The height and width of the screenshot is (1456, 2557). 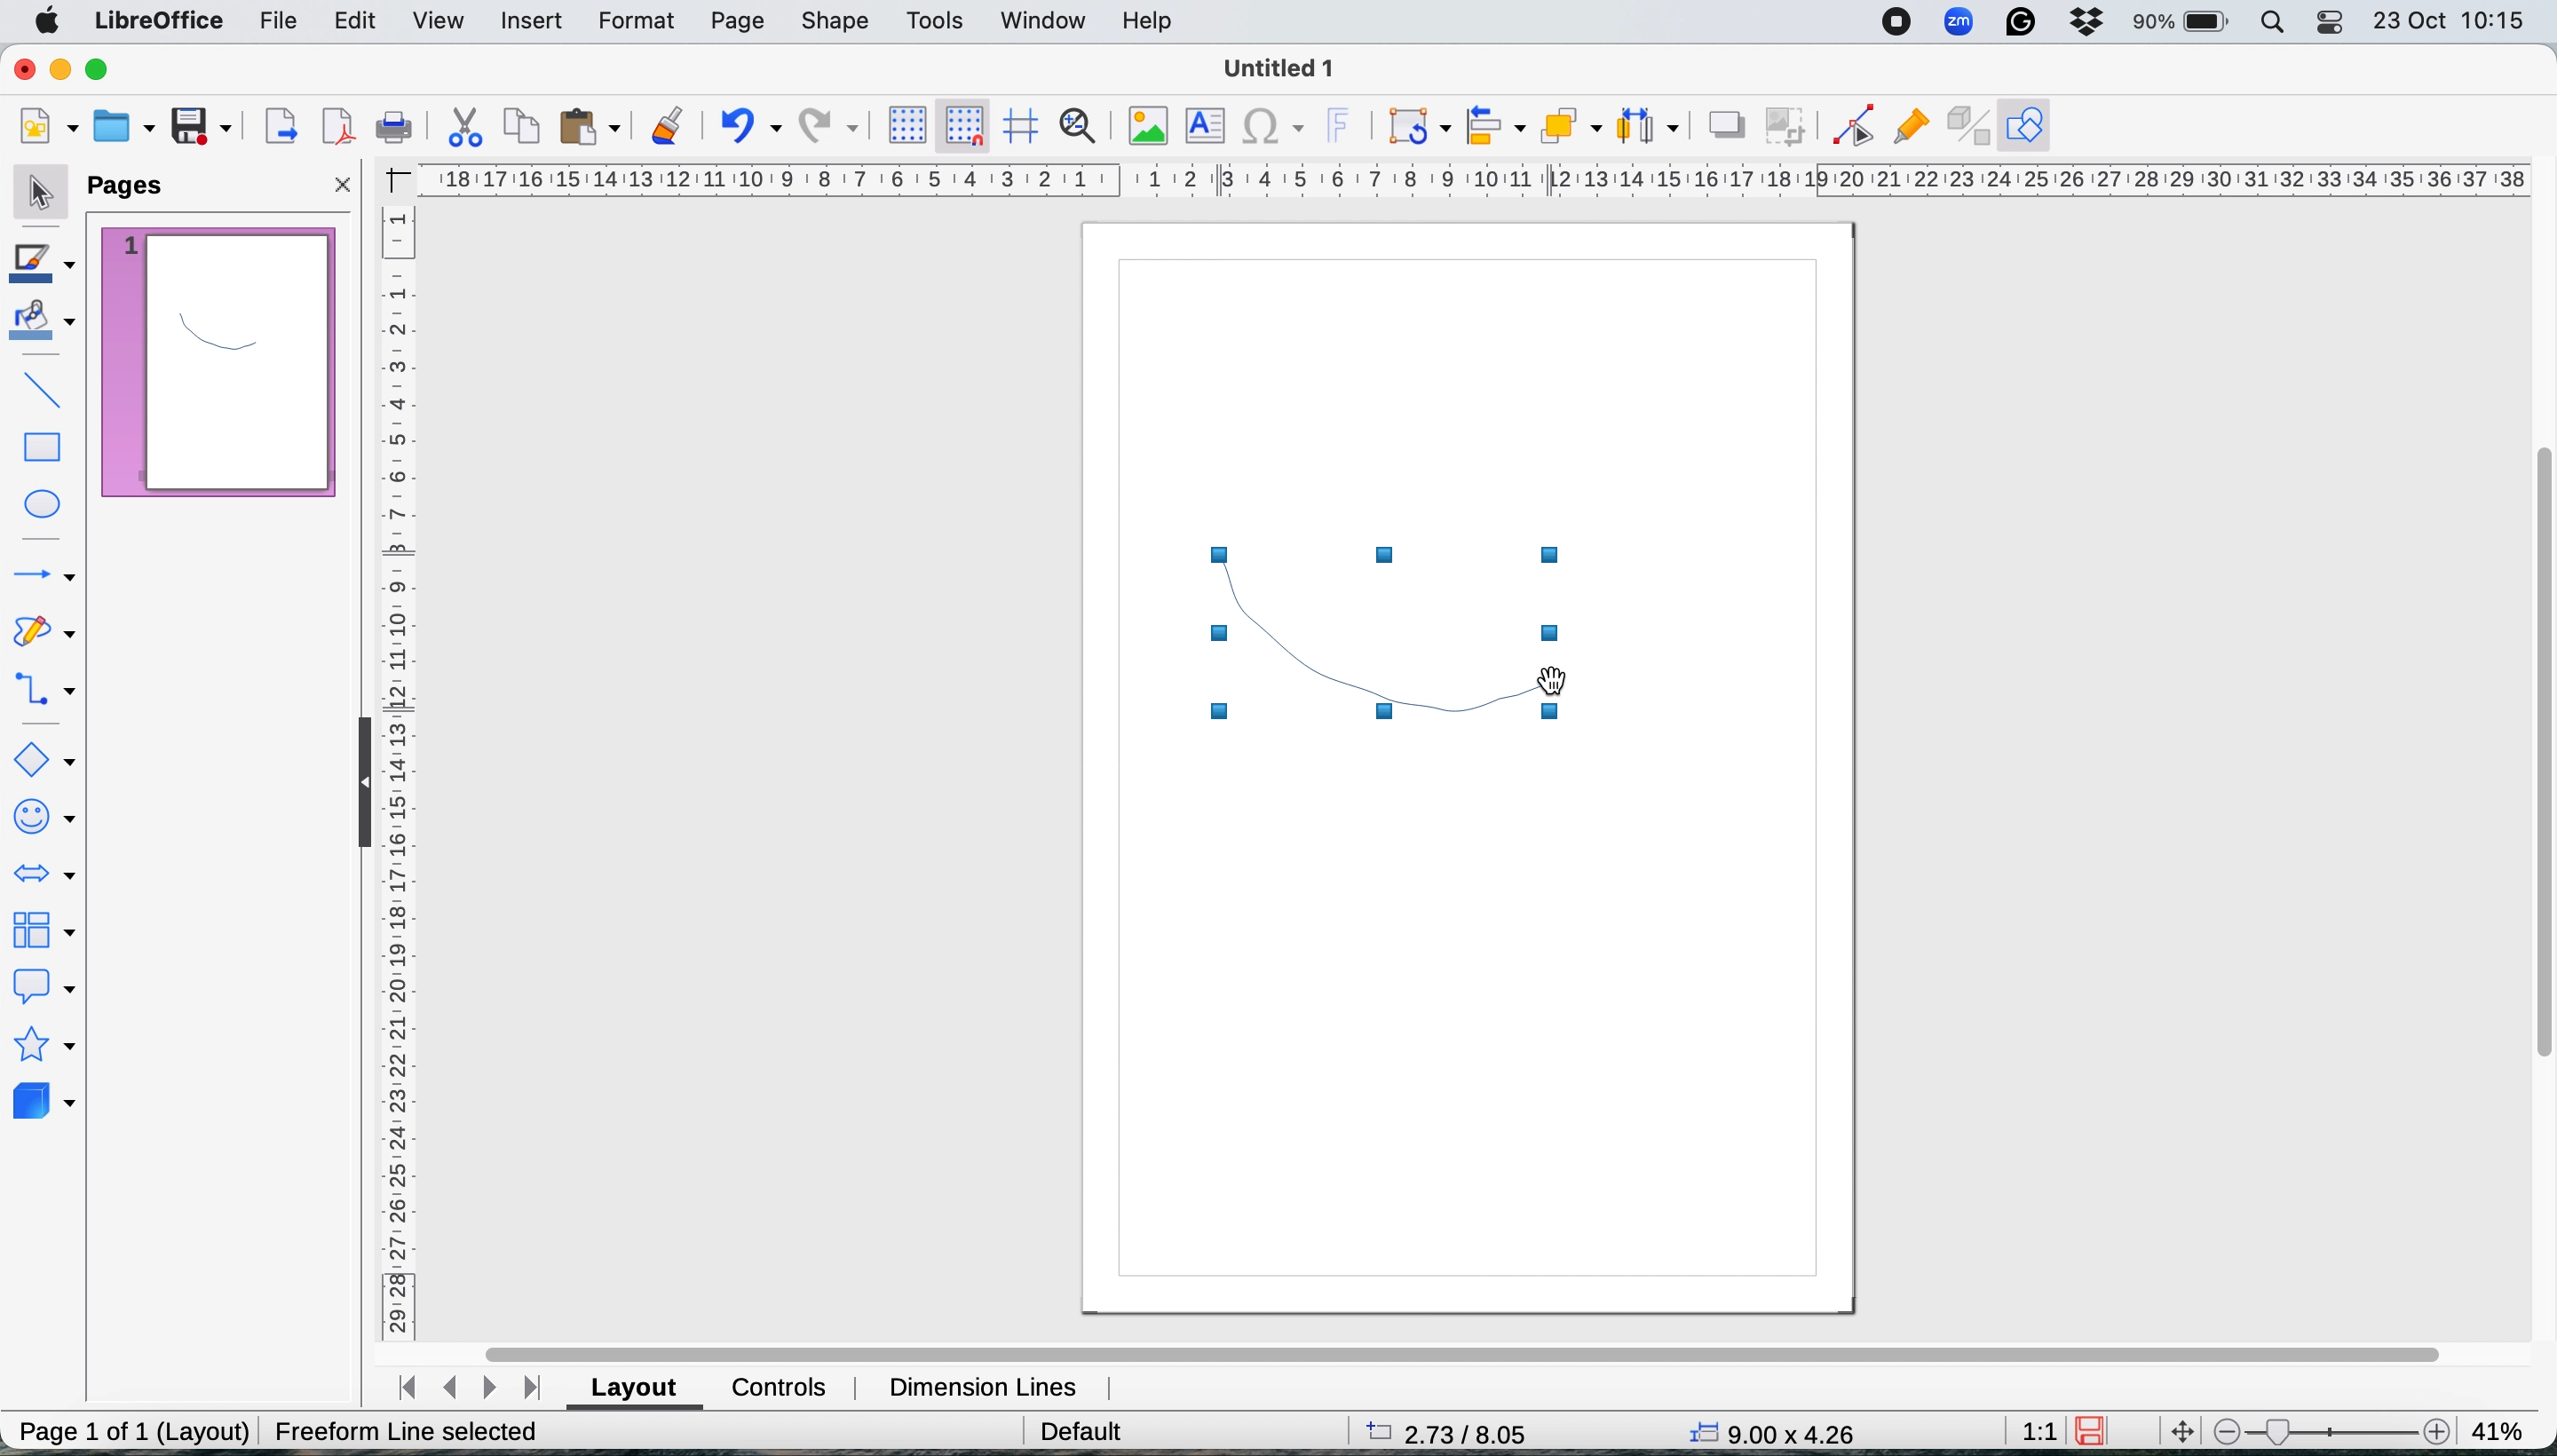 I want to click on select atleast three objects to distribute, so click(x=1648, y=126).